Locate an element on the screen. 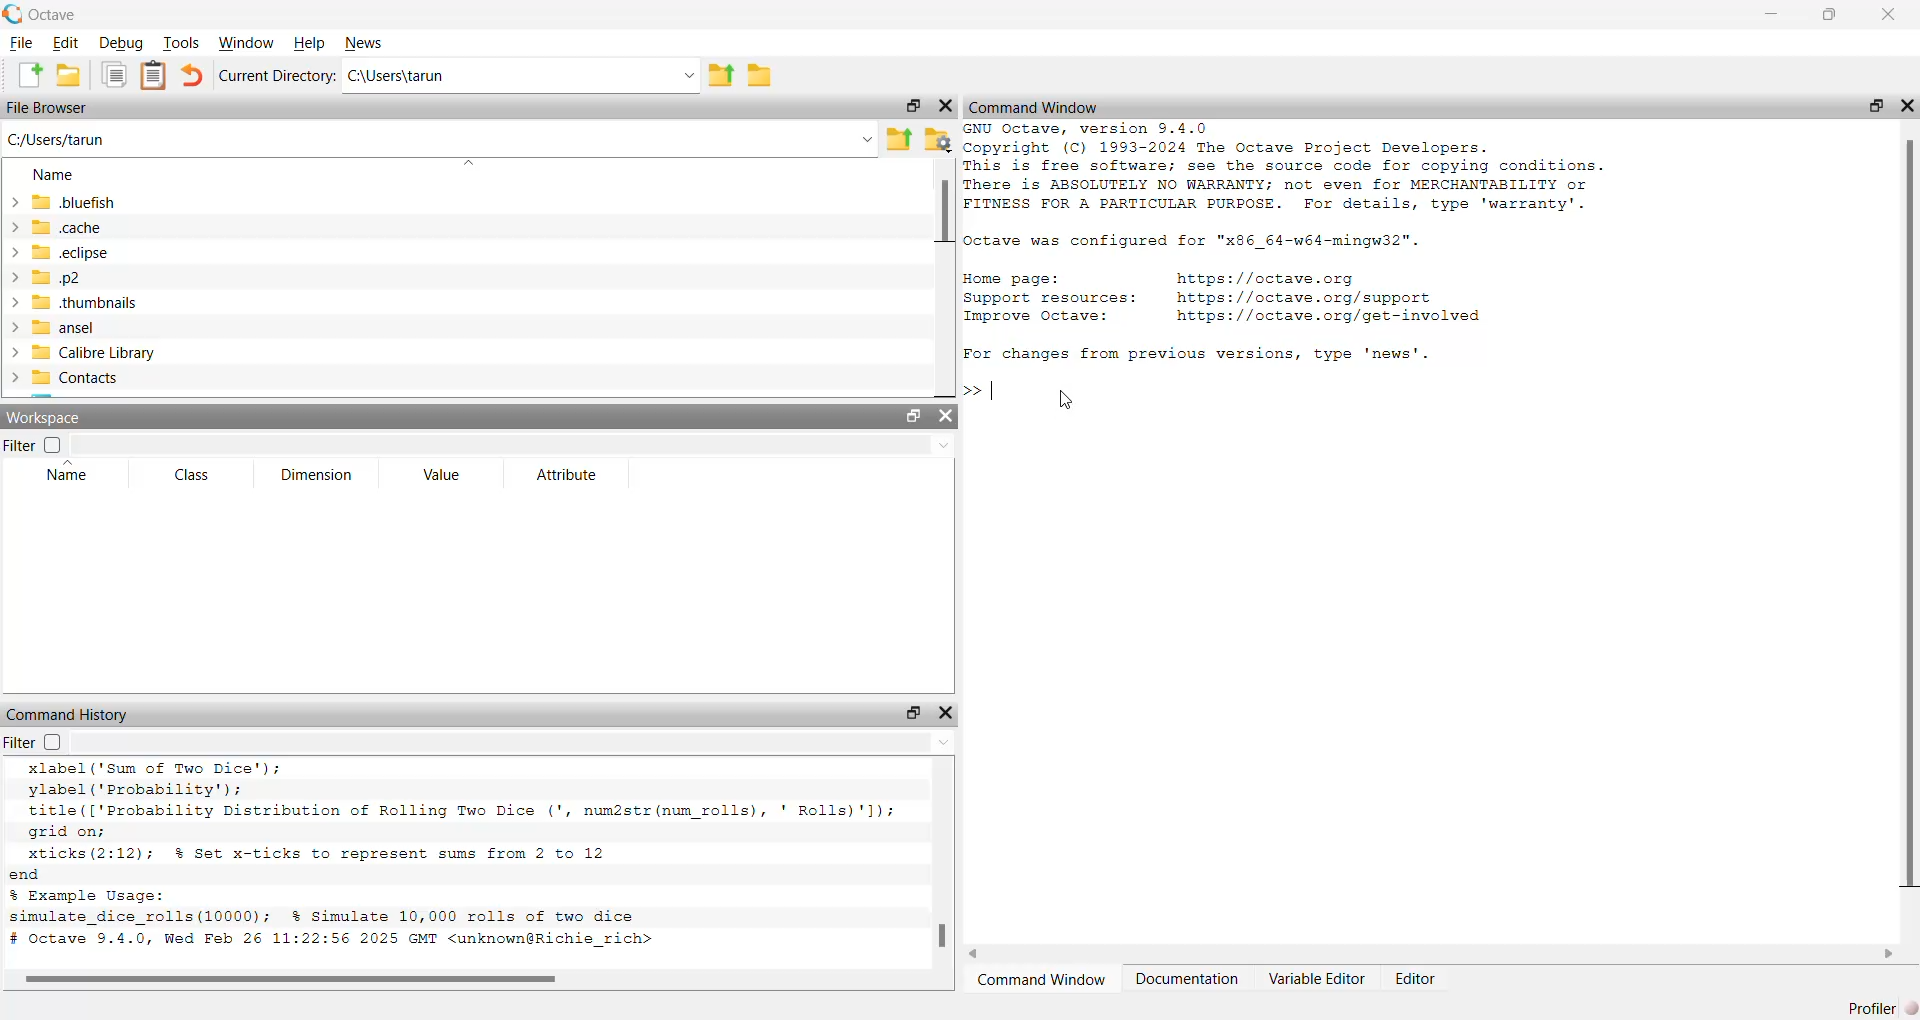  Create a folder is located at coordinates (763, 76).